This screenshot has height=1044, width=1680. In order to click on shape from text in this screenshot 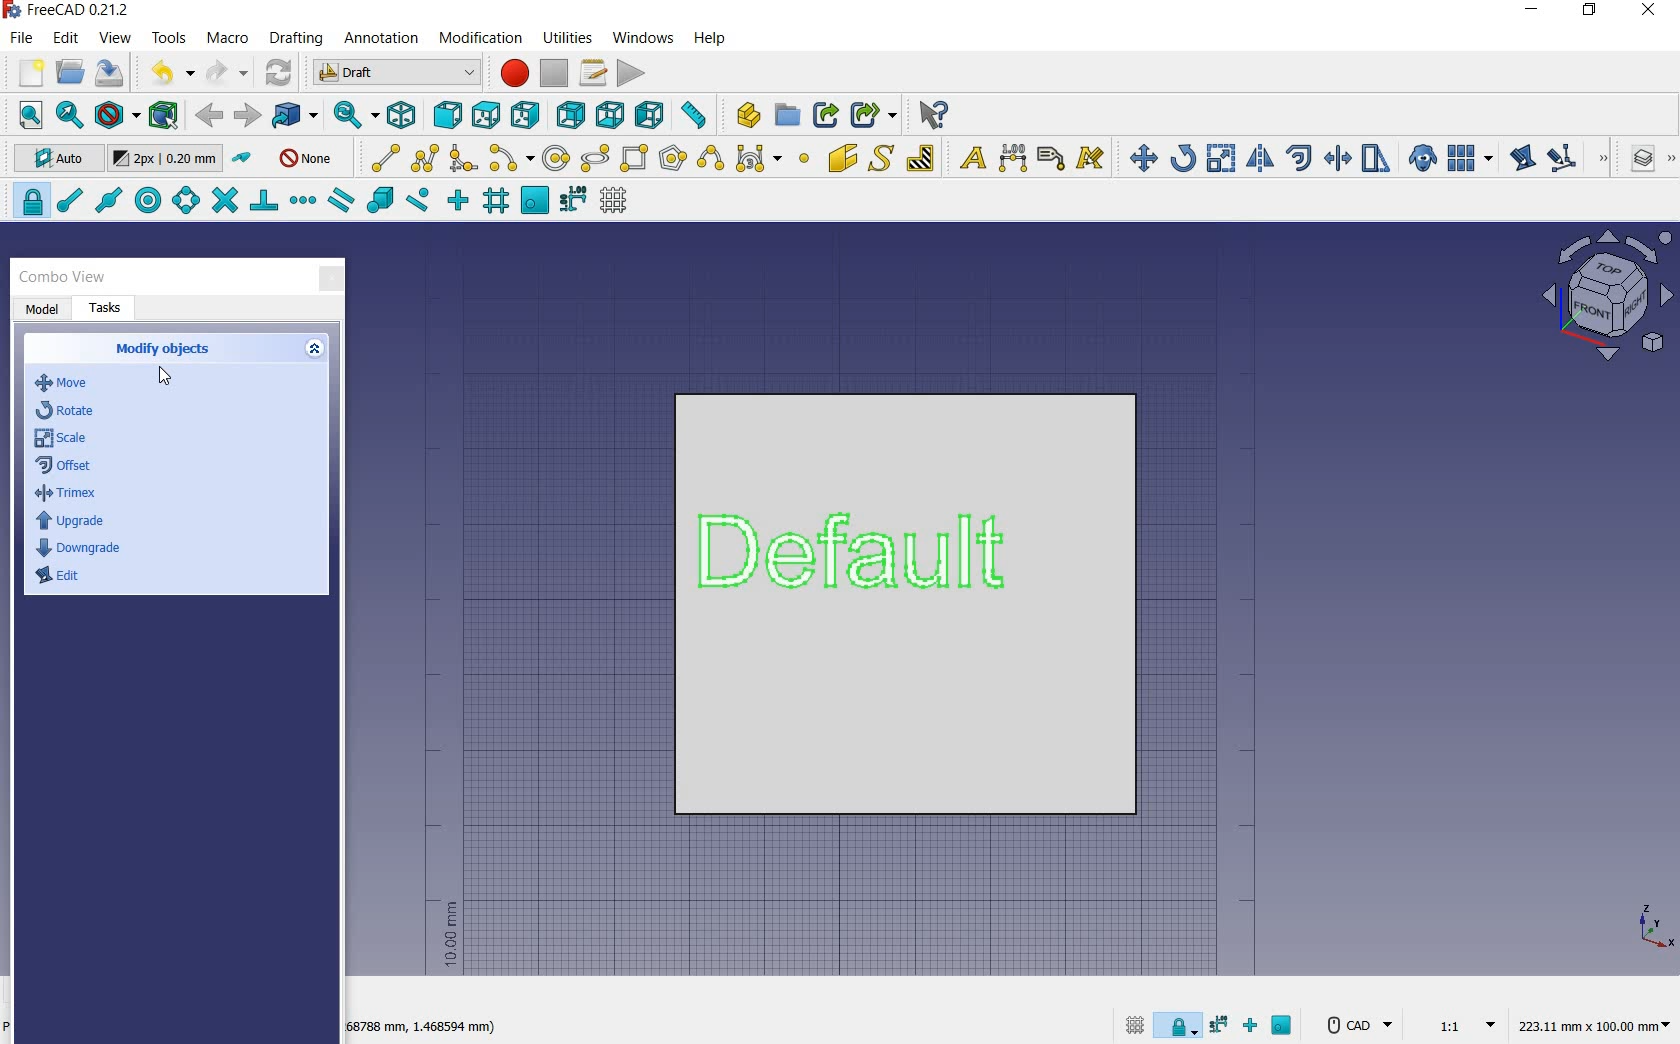, I will do `click(880, 157)`.